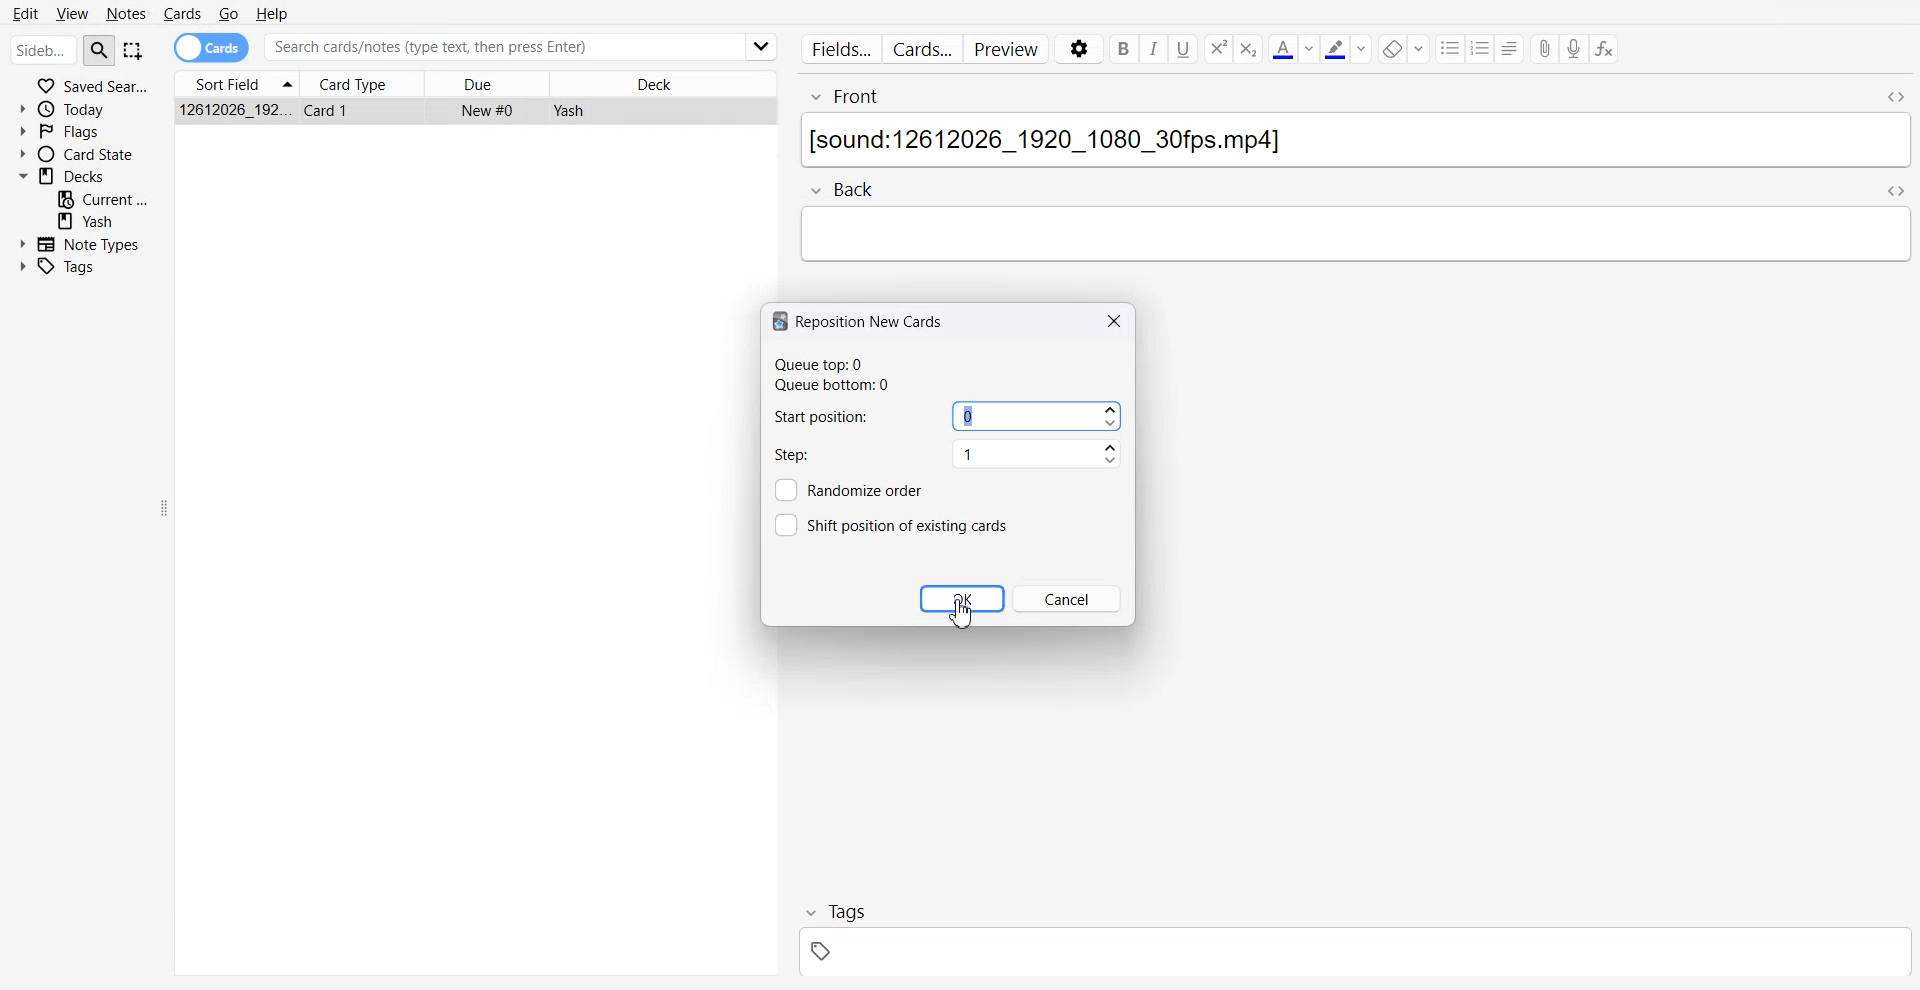  I want to click on Yash, so click(104, 221).